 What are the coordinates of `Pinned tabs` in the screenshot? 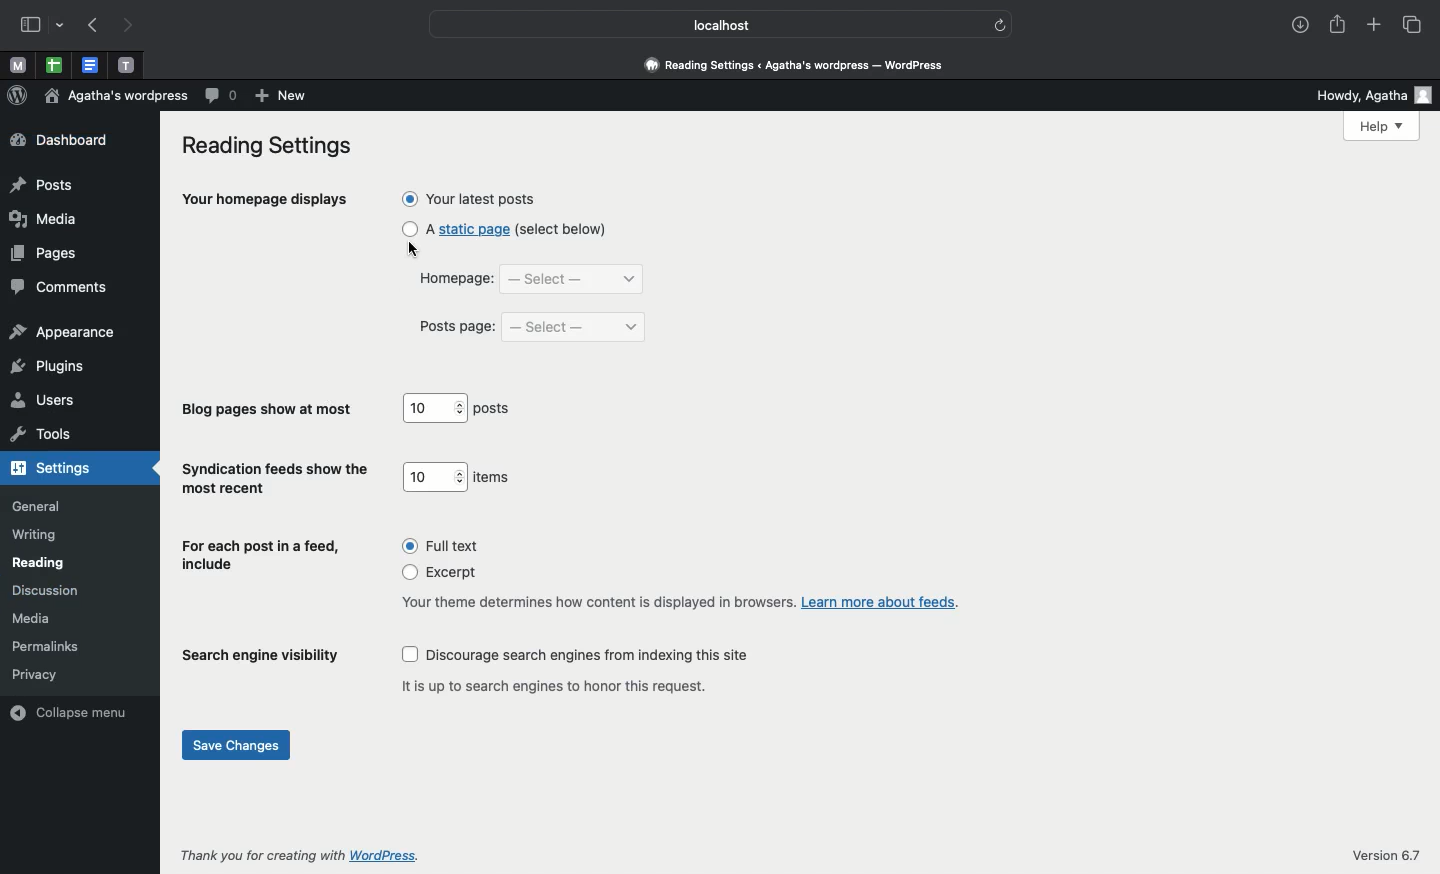 It's located at (14, 64).